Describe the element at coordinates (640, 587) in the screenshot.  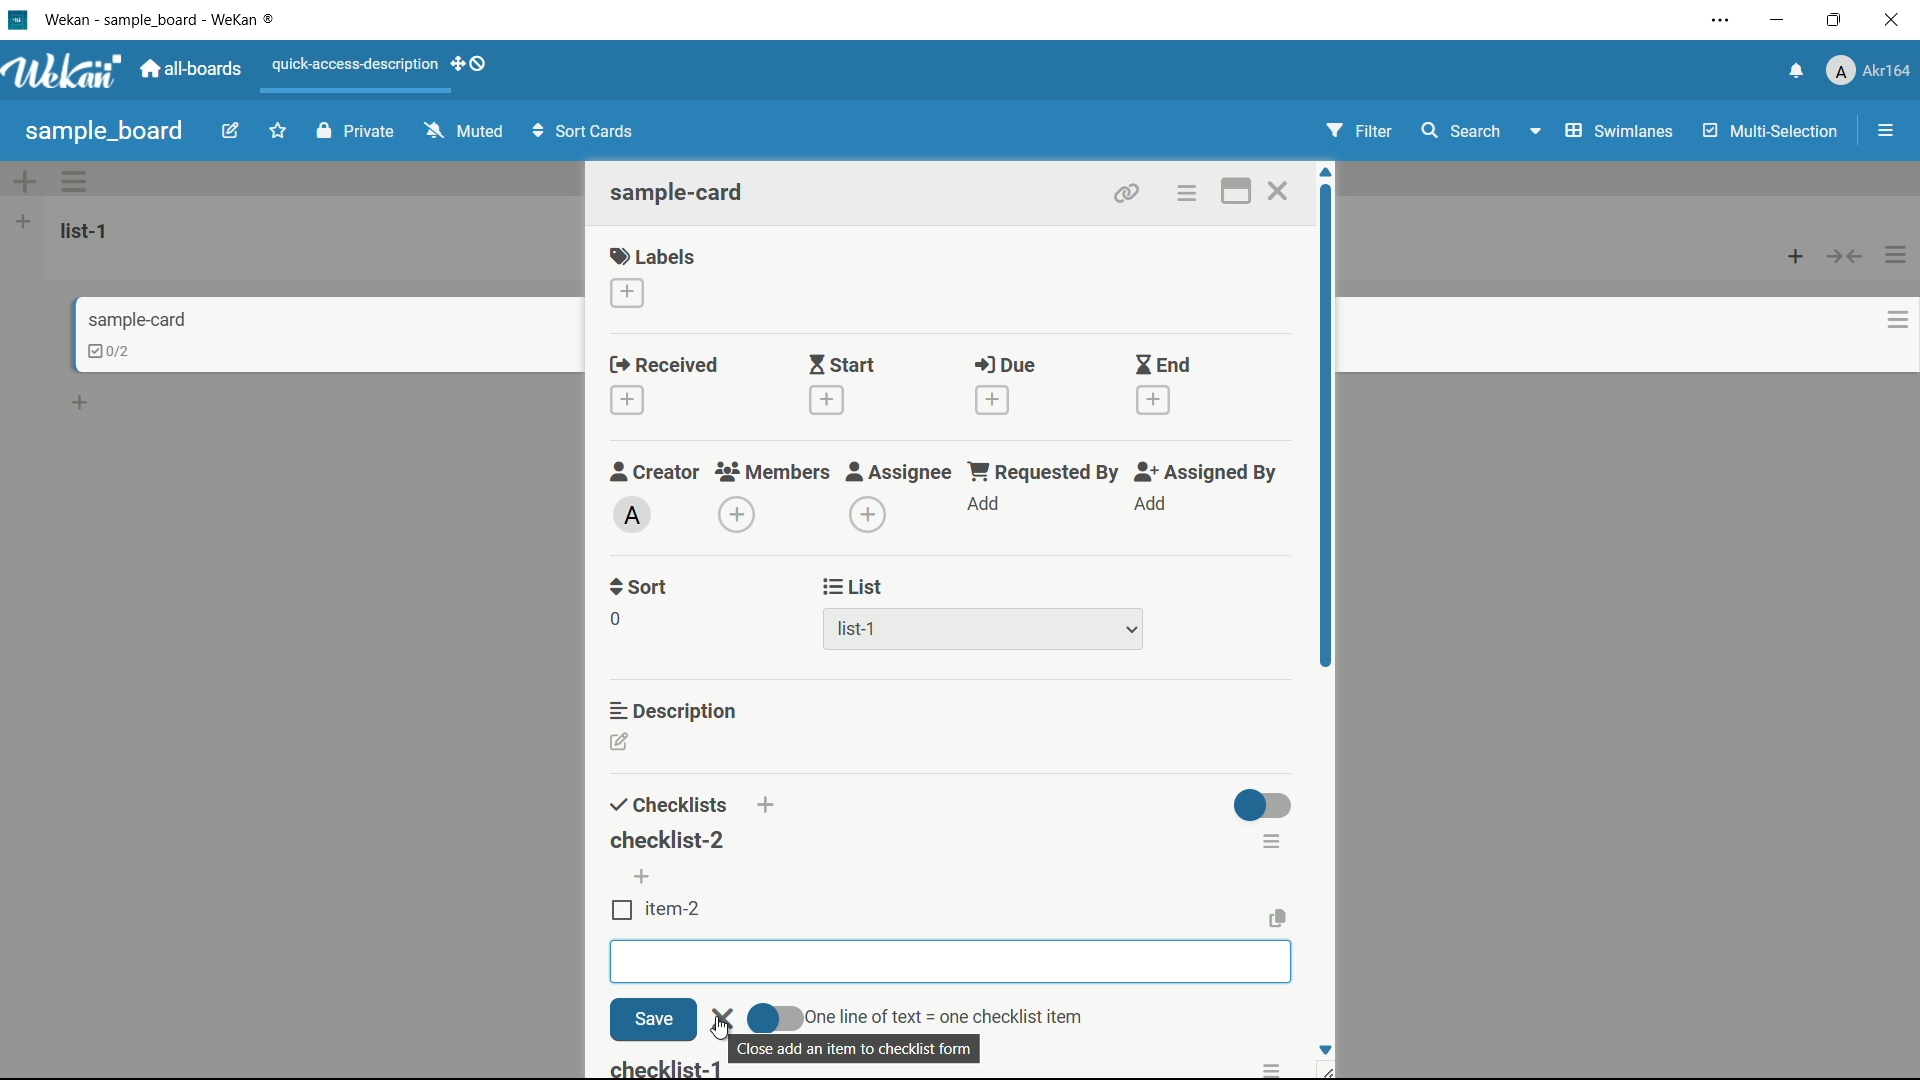
I see `sort` at that location.